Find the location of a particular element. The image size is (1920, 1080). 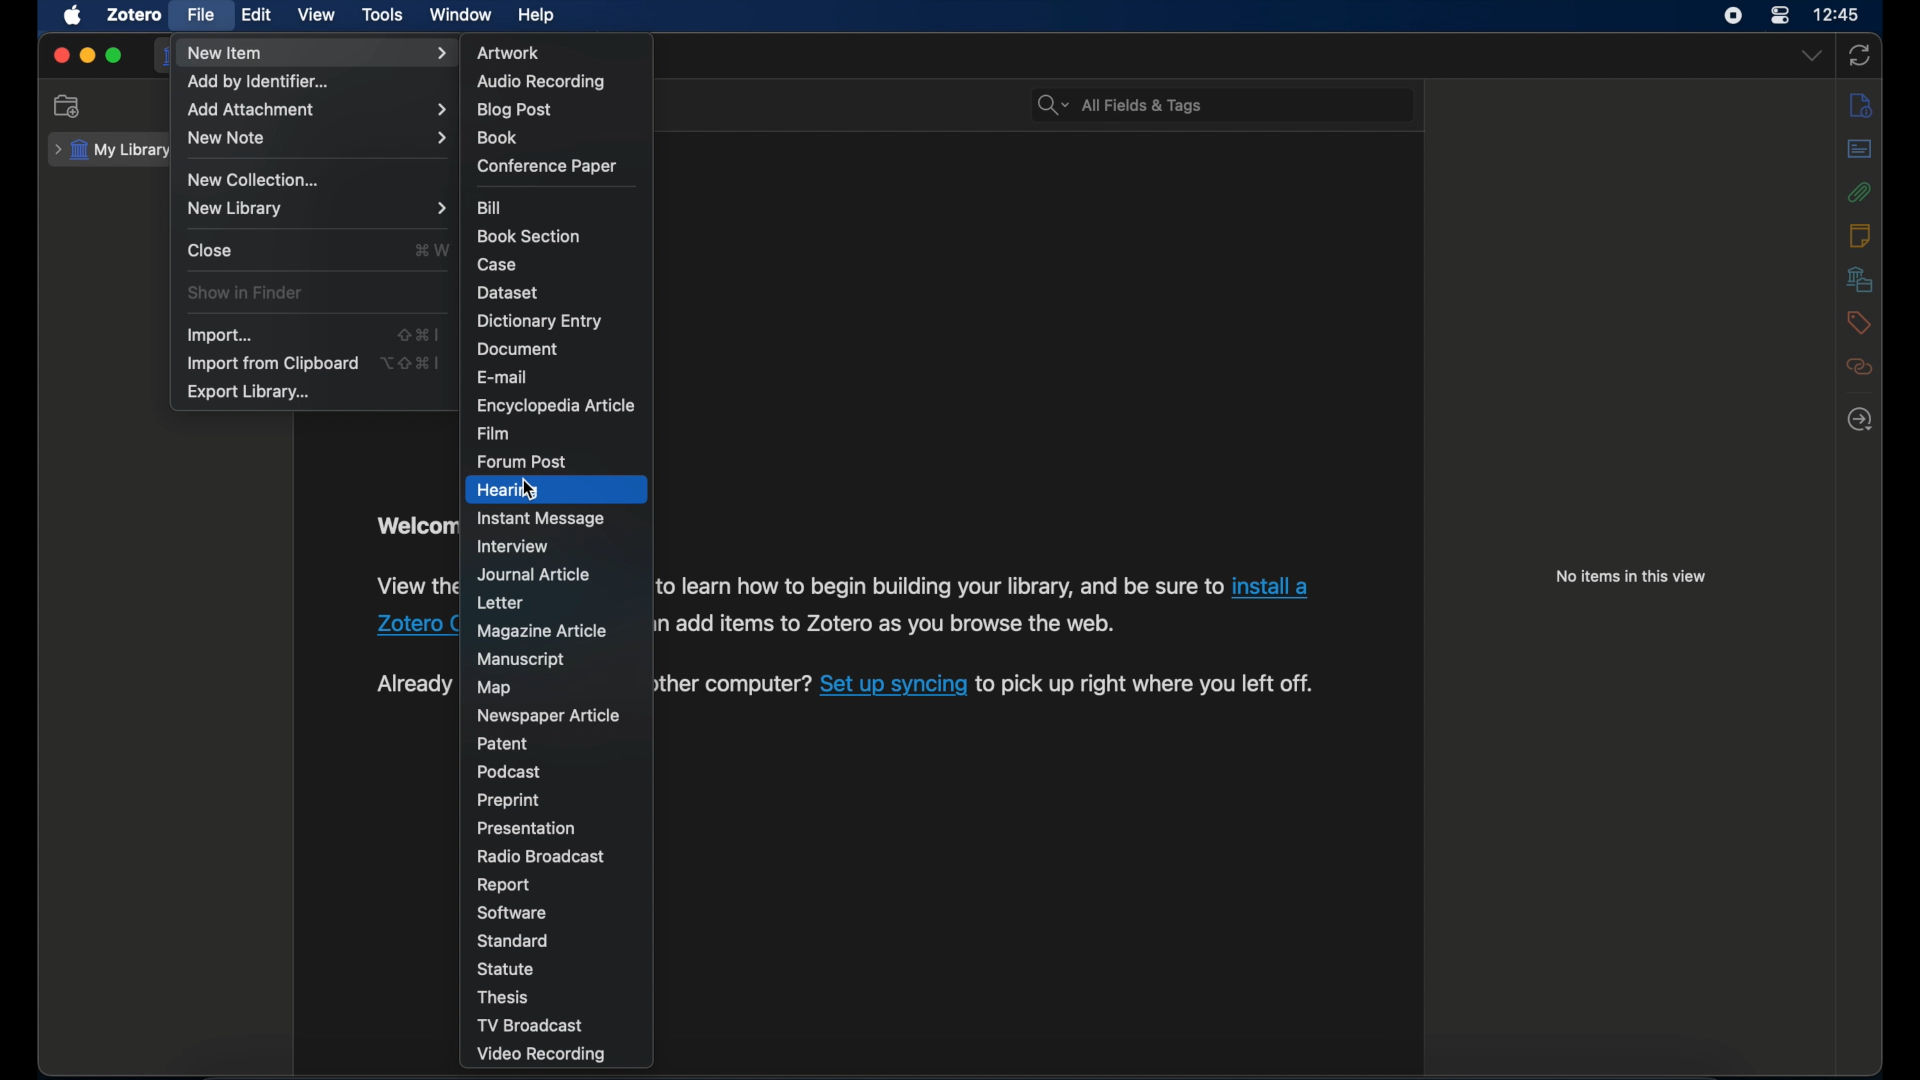

close is located at coordinates (60, 54).